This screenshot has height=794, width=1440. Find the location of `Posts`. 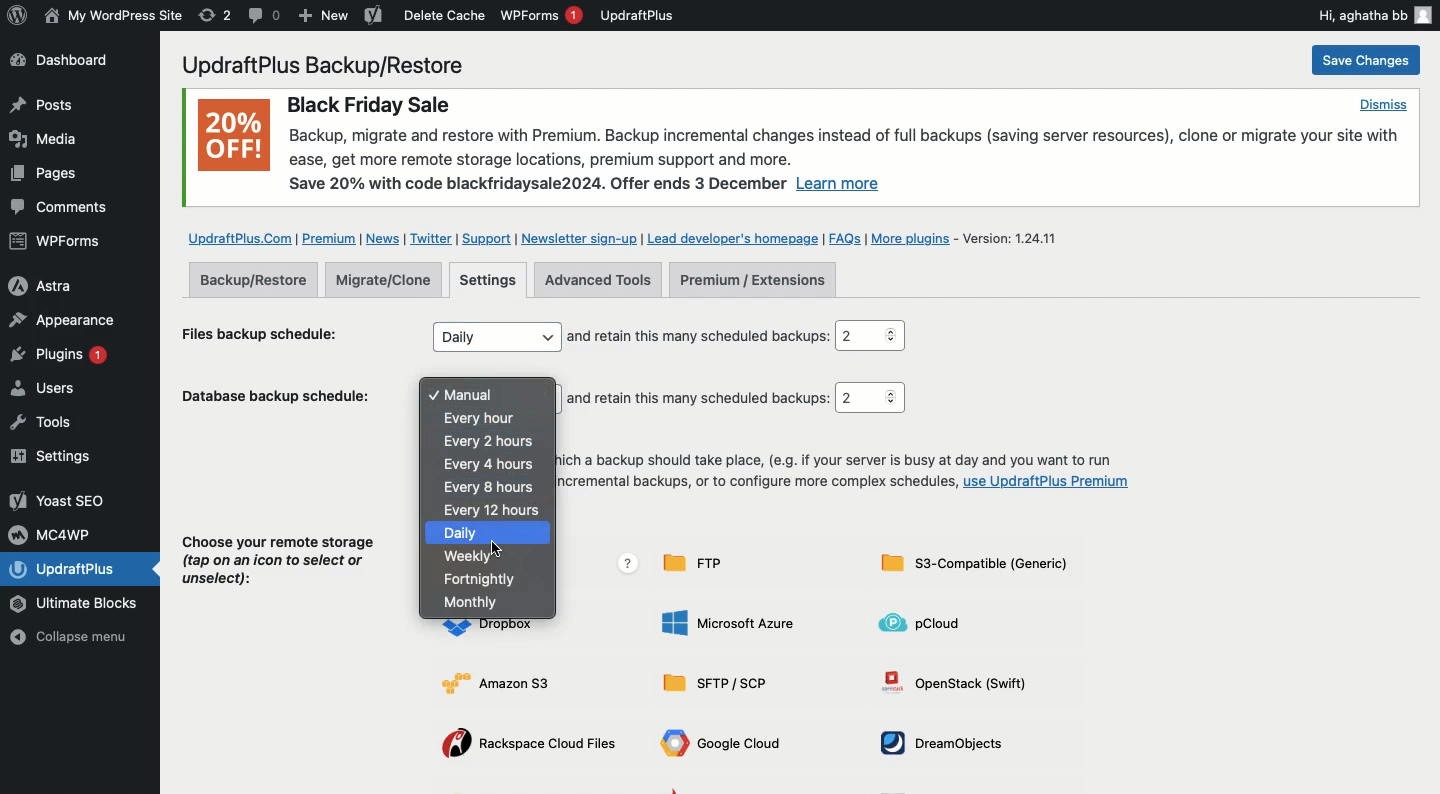

Posts is located at coordinates (41, 177).